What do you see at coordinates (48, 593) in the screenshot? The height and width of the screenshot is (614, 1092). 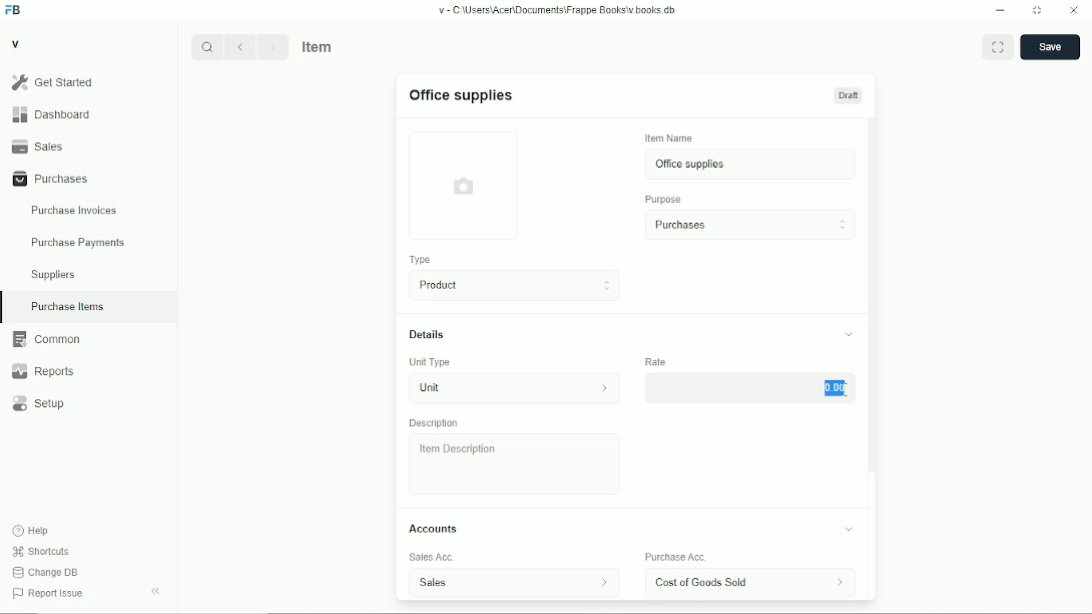 I see `report issue` at bounding box center [48, 593].